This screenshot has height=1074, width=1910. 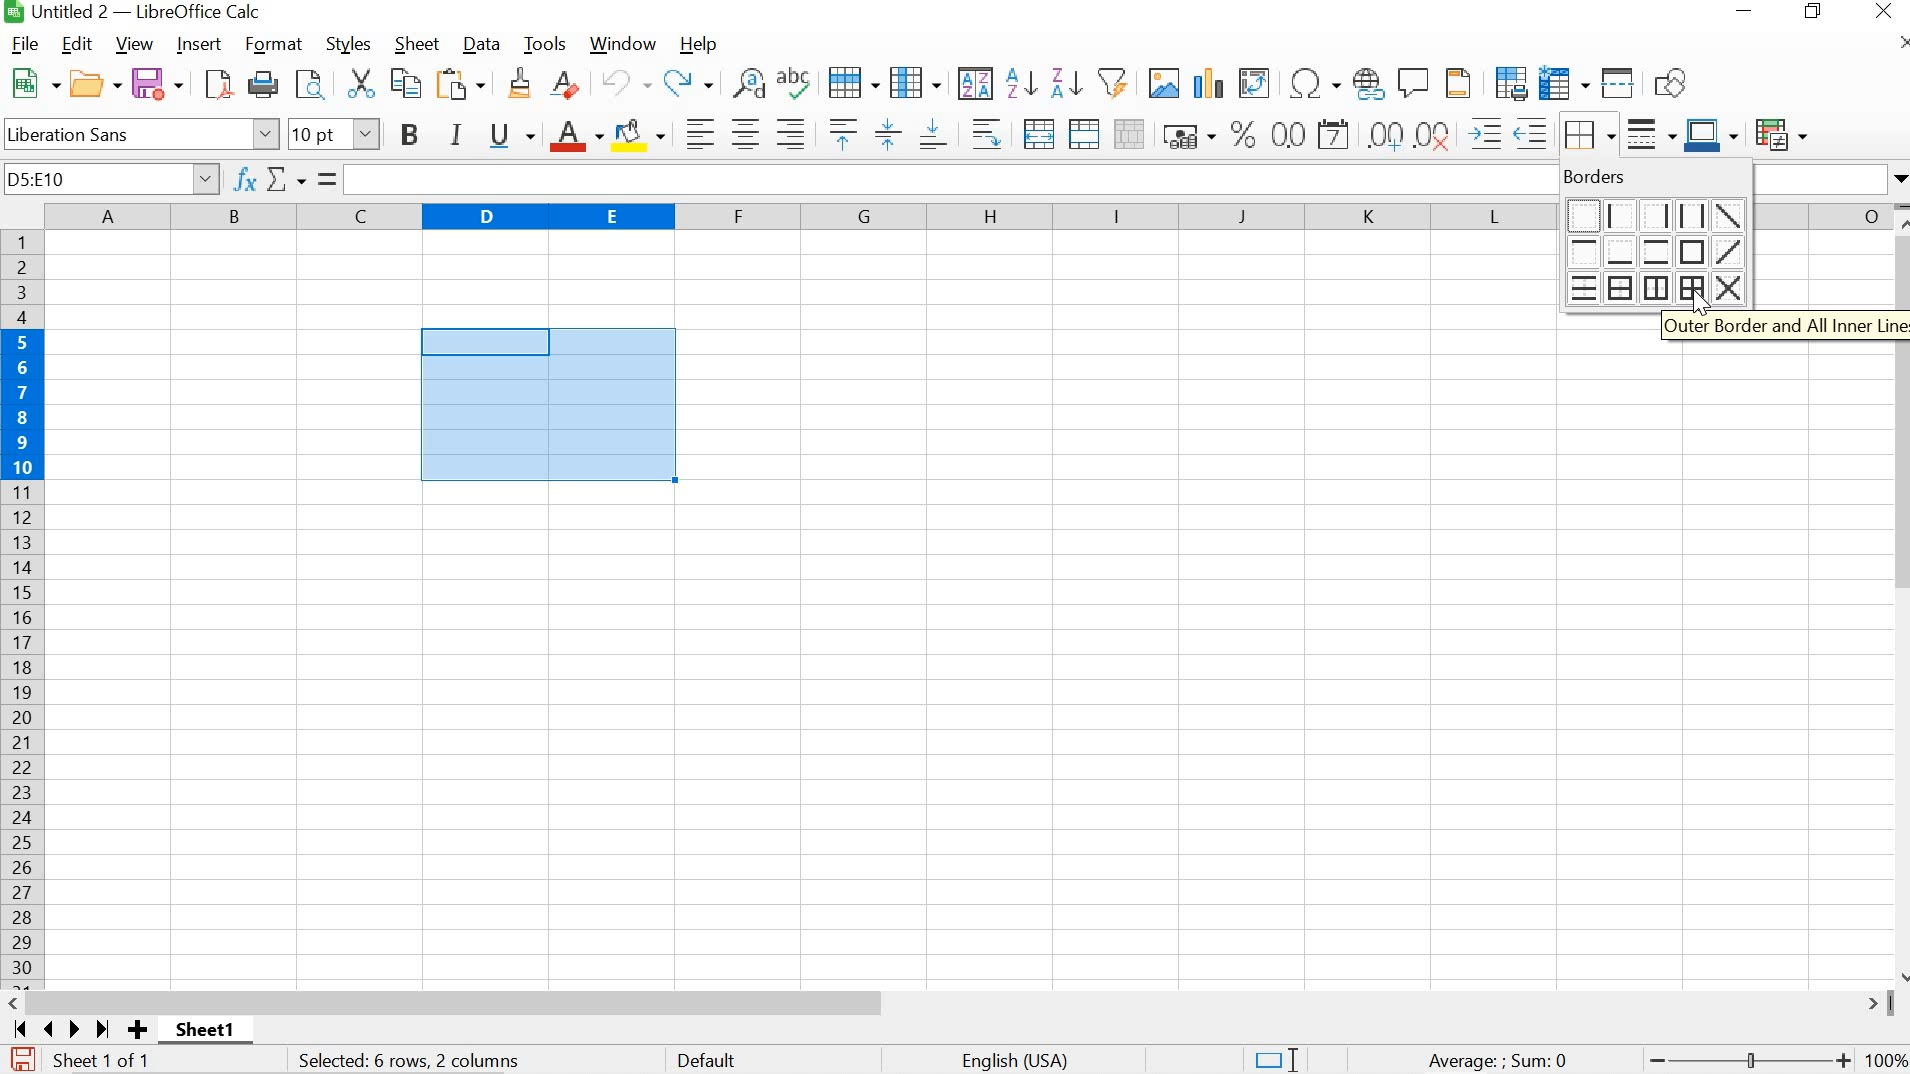 What do you see at coordinates (220, 83) in the screenshot?
I see `SAVE AS PDF` at bounding box center [220, 83].